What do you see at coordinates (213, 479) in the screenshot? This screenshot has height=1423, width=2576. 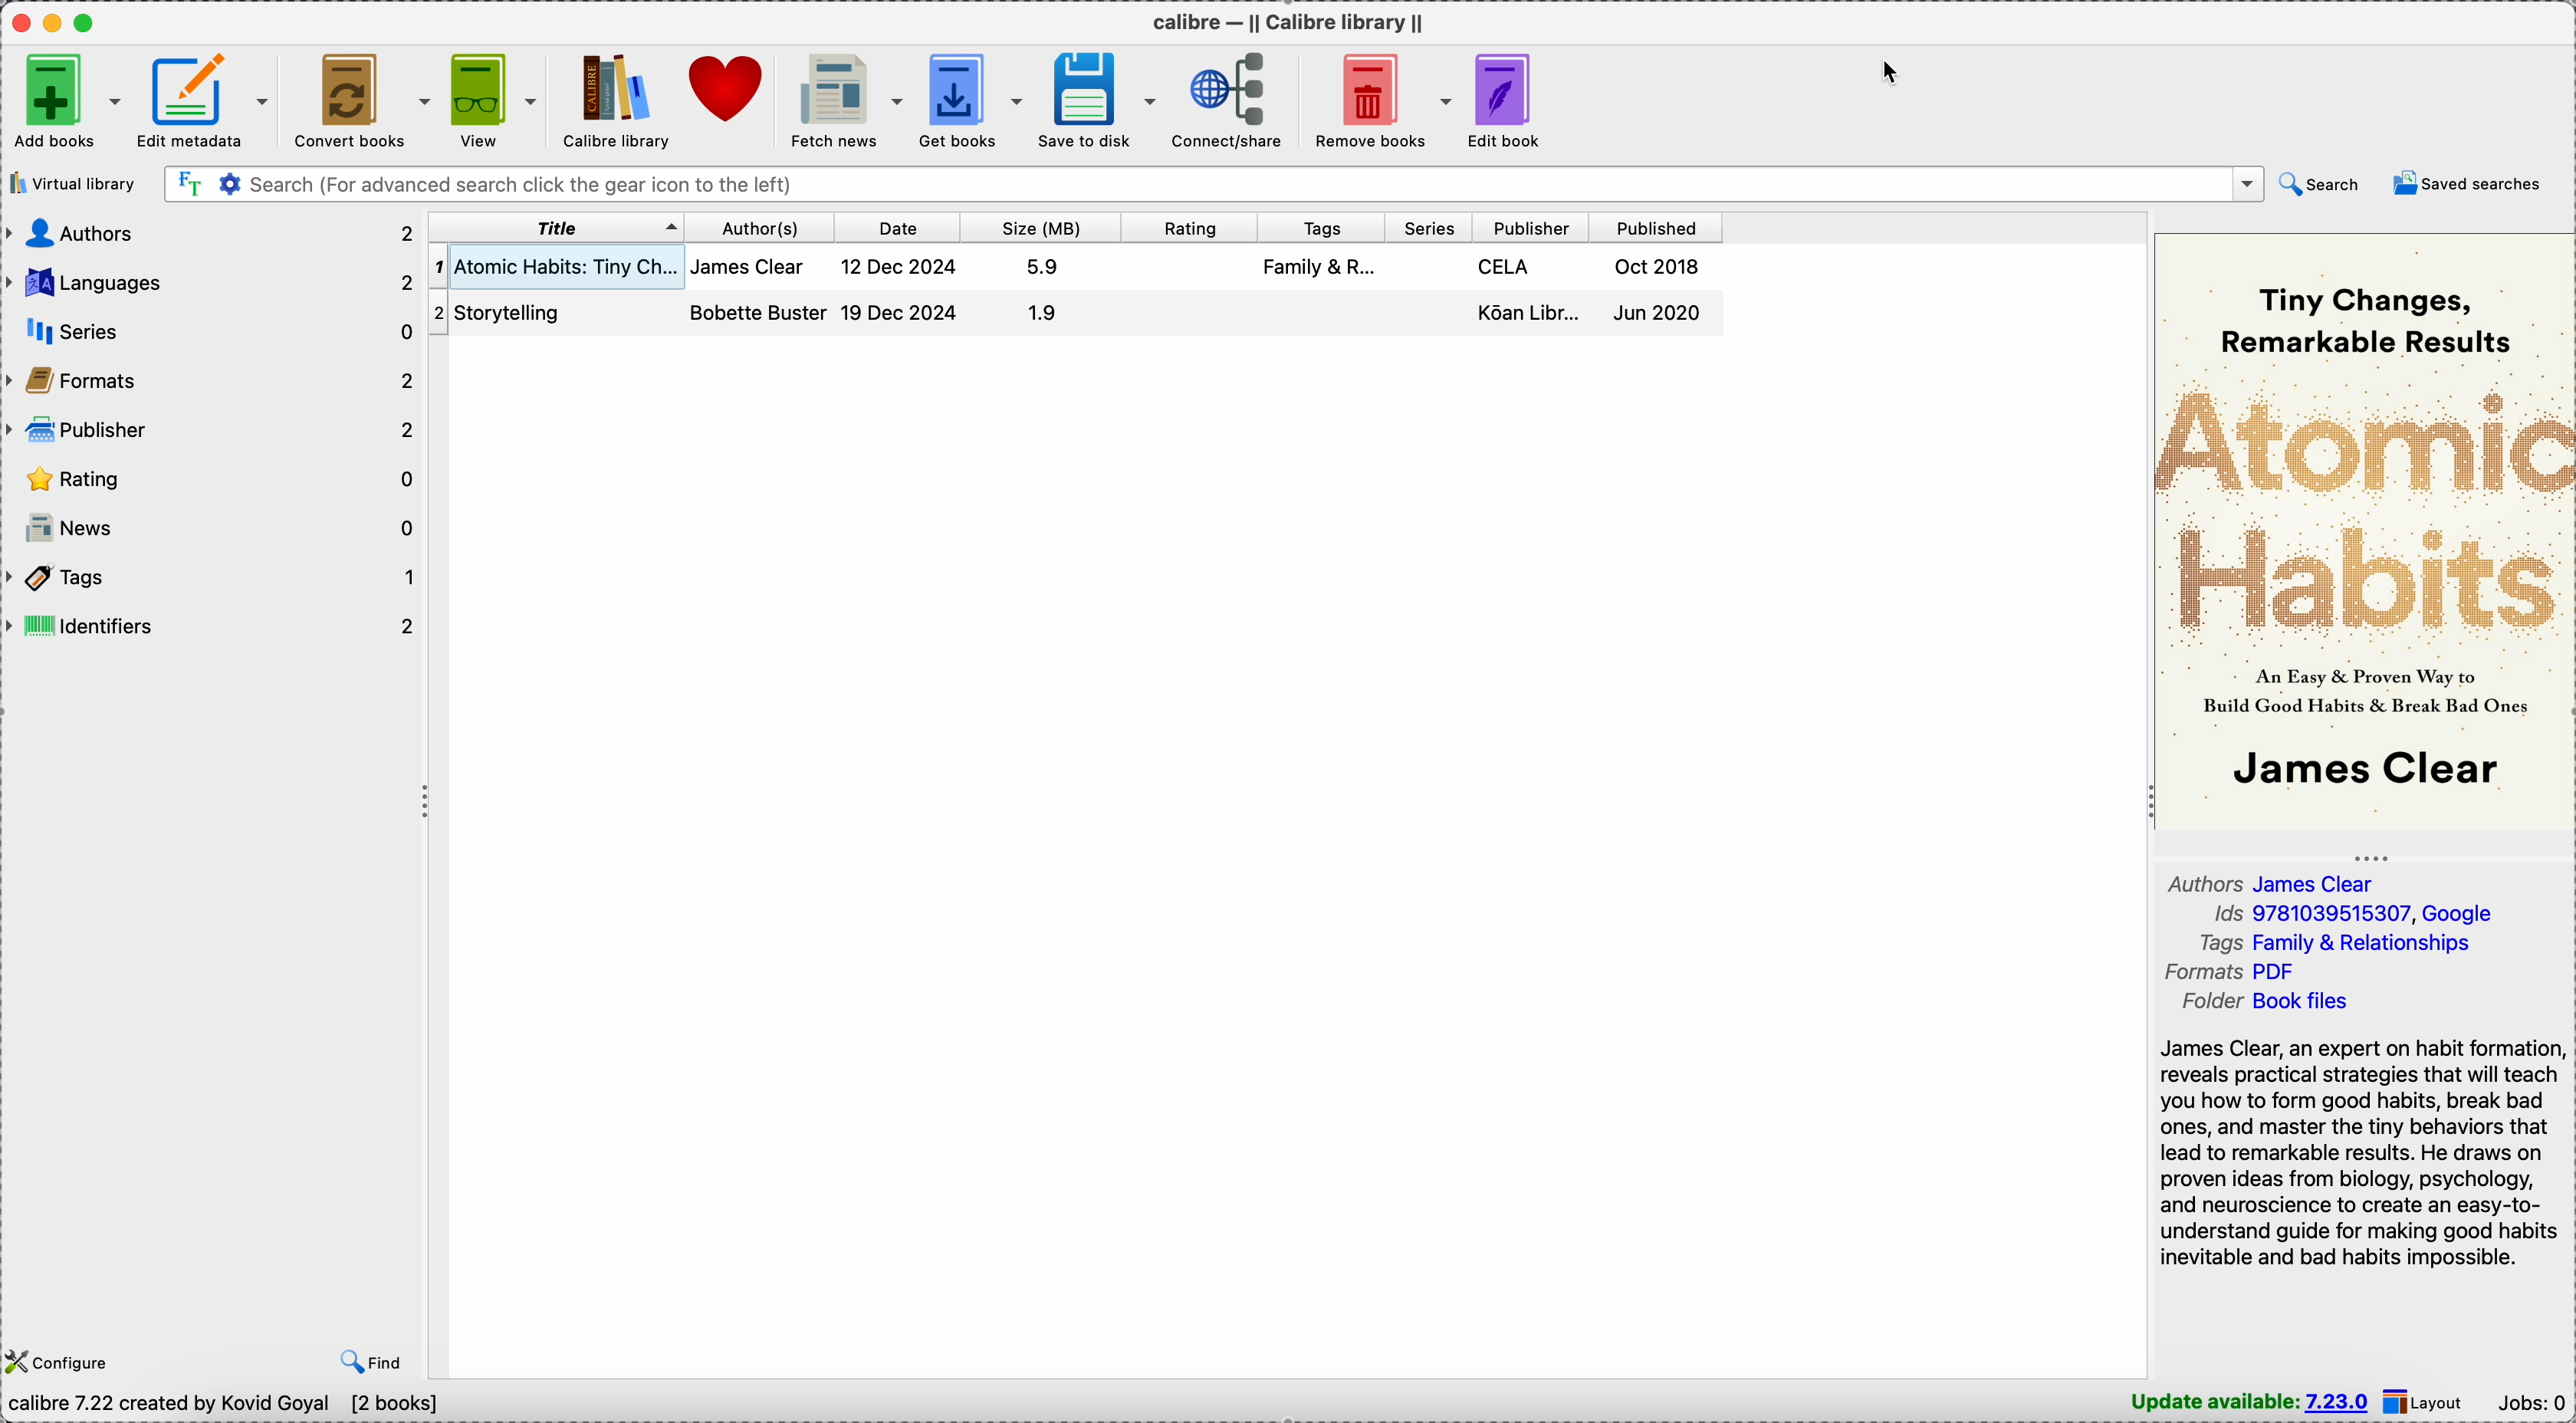 I see `rating` at bounding box center [213, 479].